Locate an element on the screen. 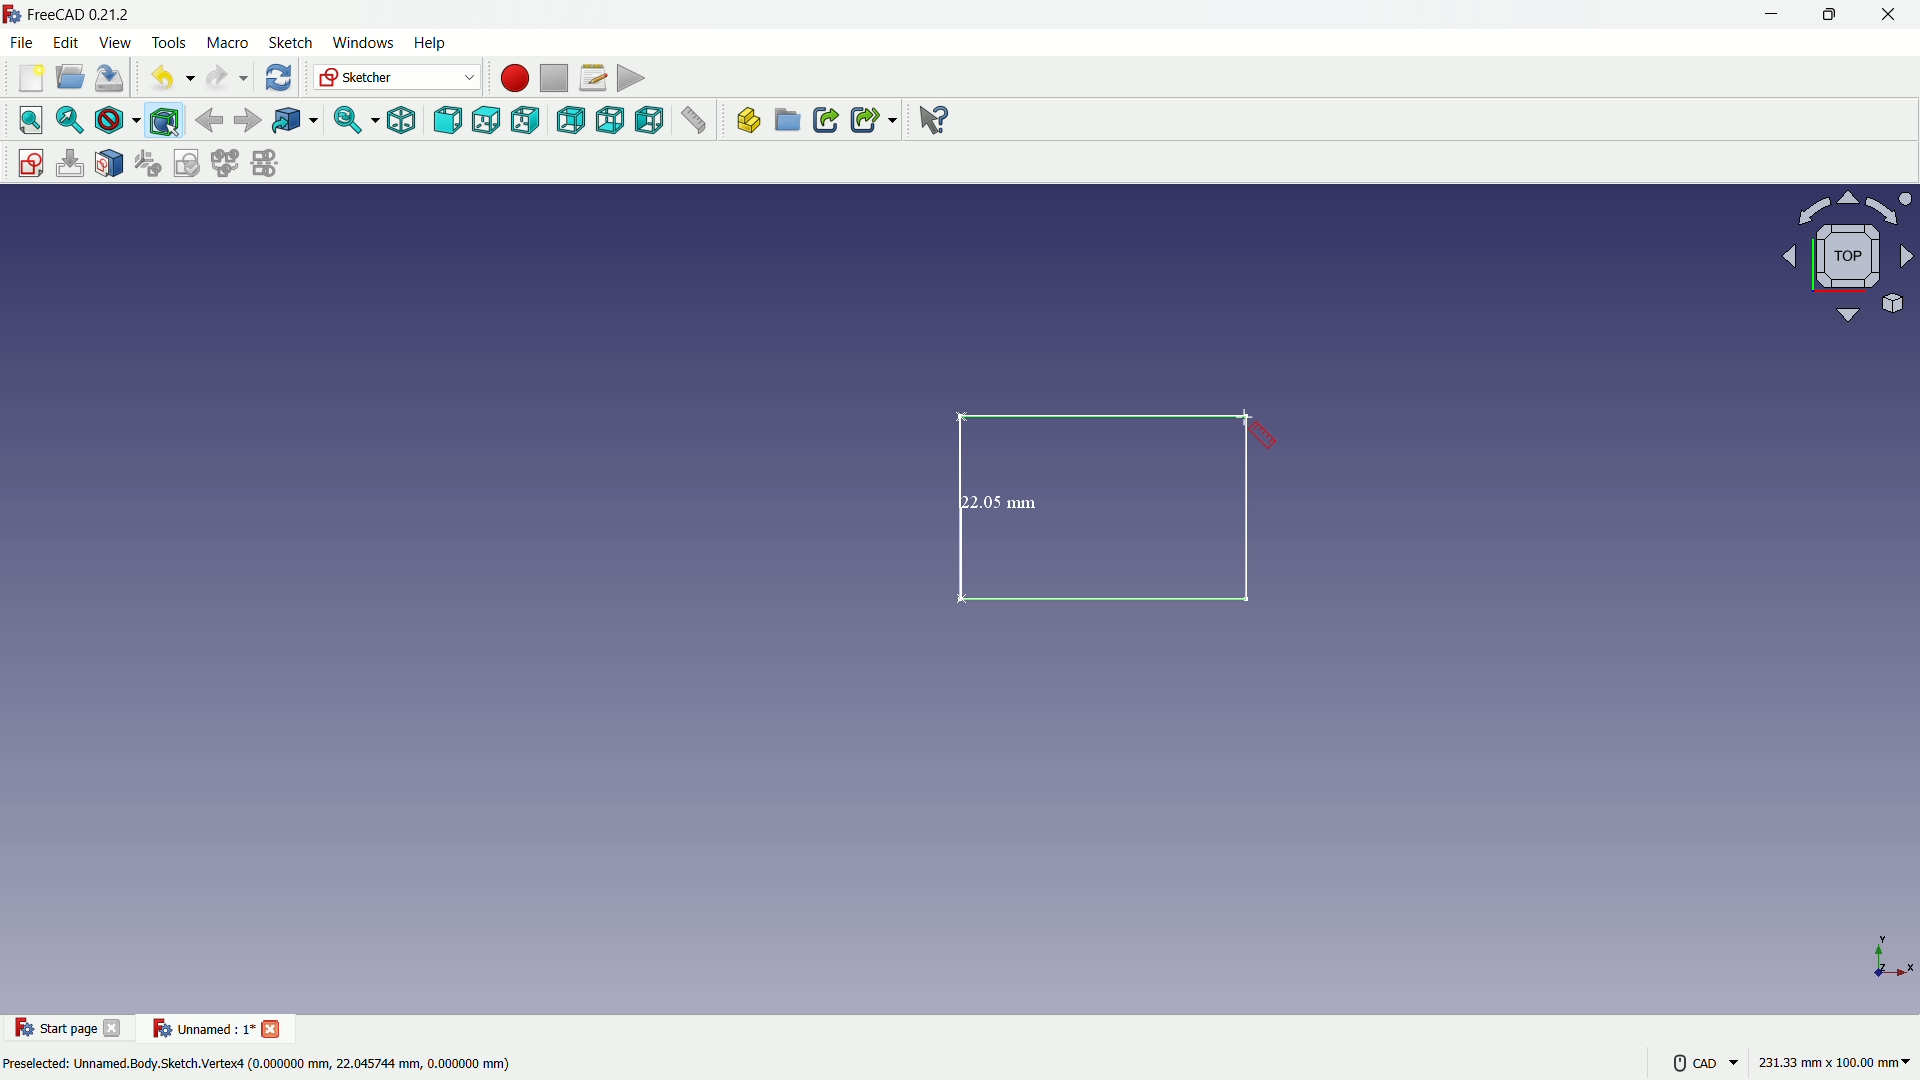 This screenshot has height=1080, width=1920. create sketch is located at coordinates (25, 161).